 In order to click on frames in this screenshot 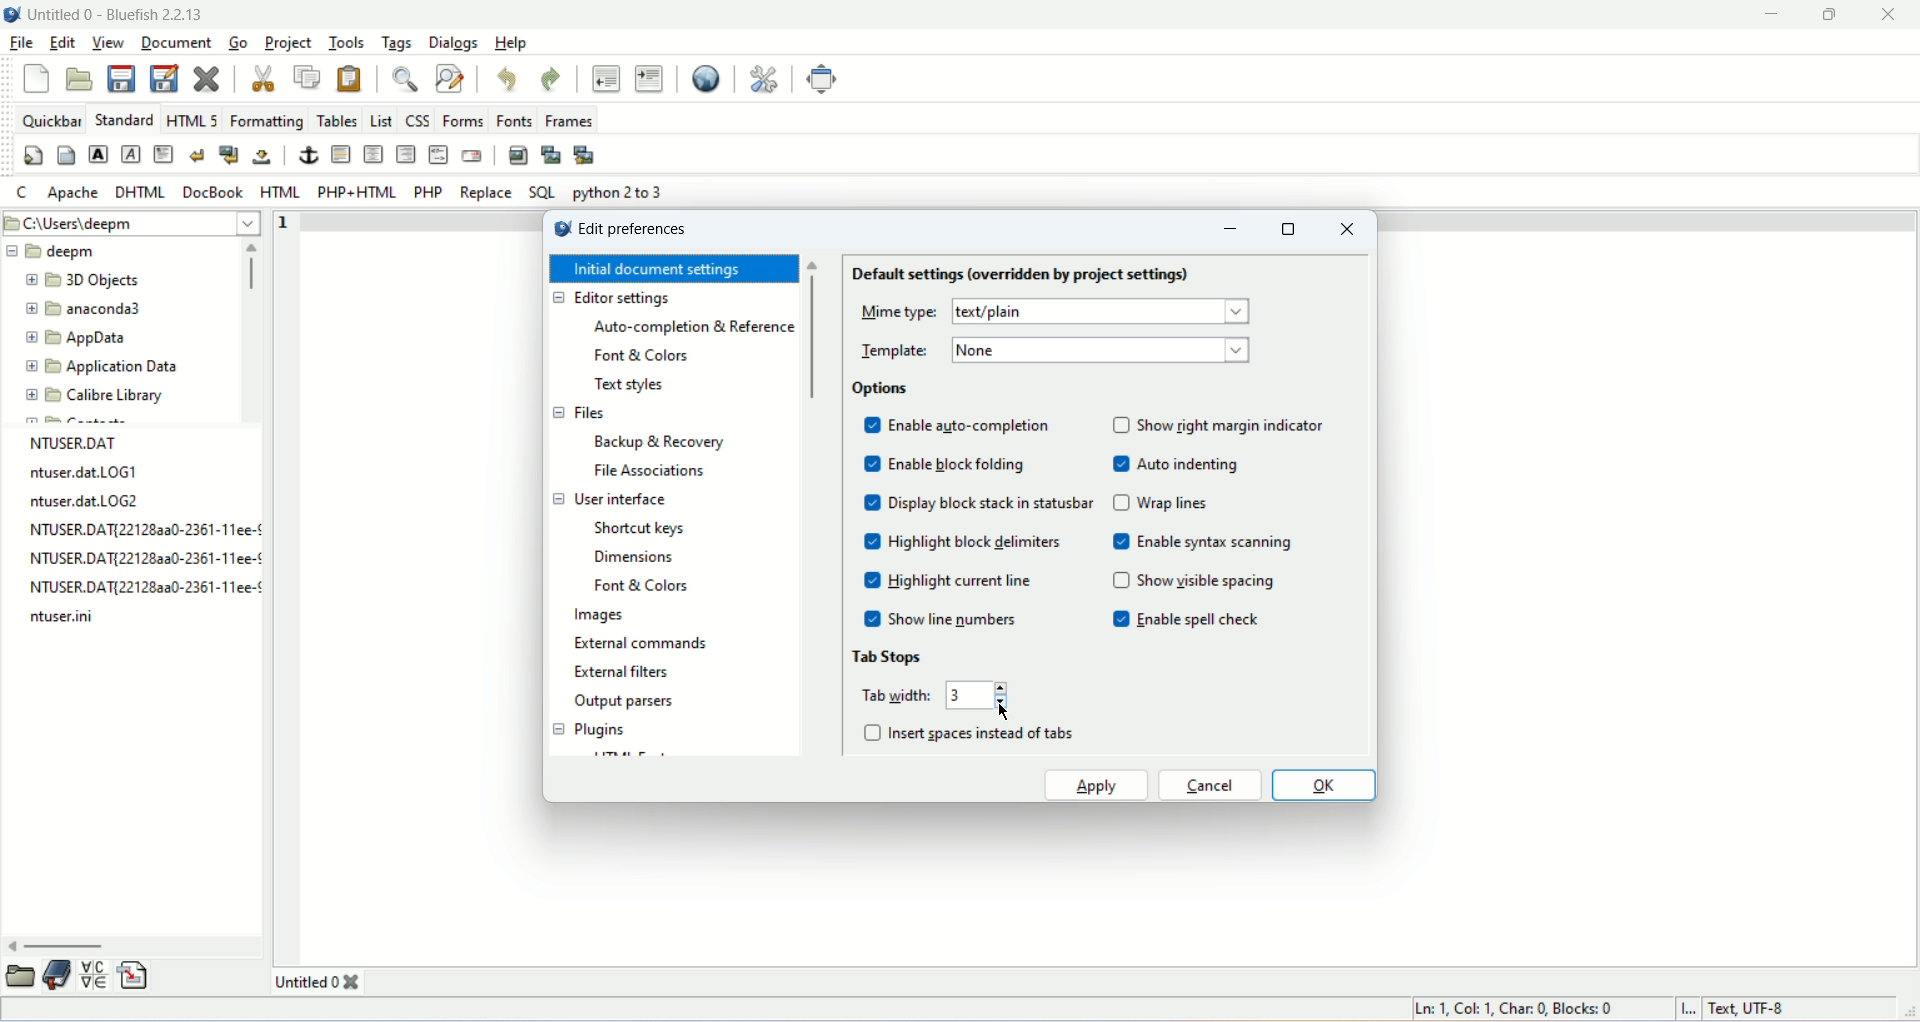, I will do `click(568, 121)`.